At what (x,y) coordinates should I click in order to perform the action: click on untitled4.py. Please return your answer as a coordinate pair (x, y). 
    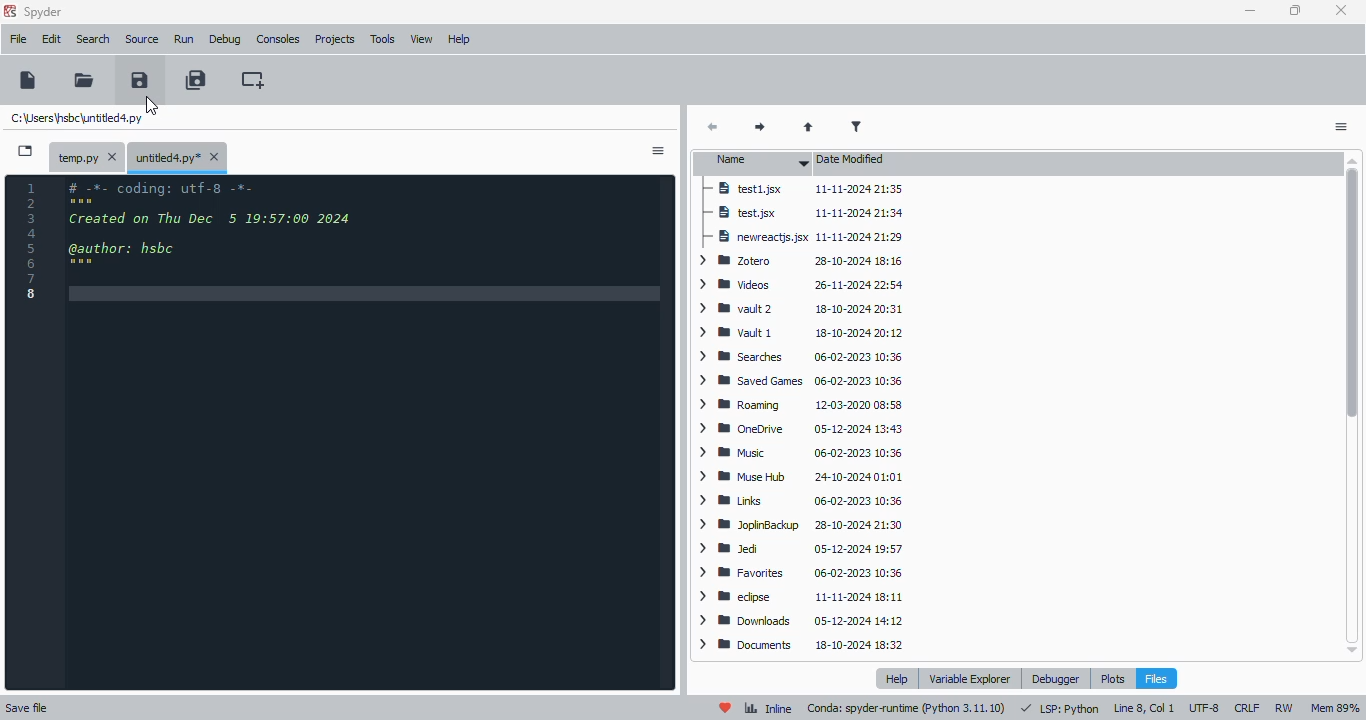
    Looking at the image, I should click on (77, 117).